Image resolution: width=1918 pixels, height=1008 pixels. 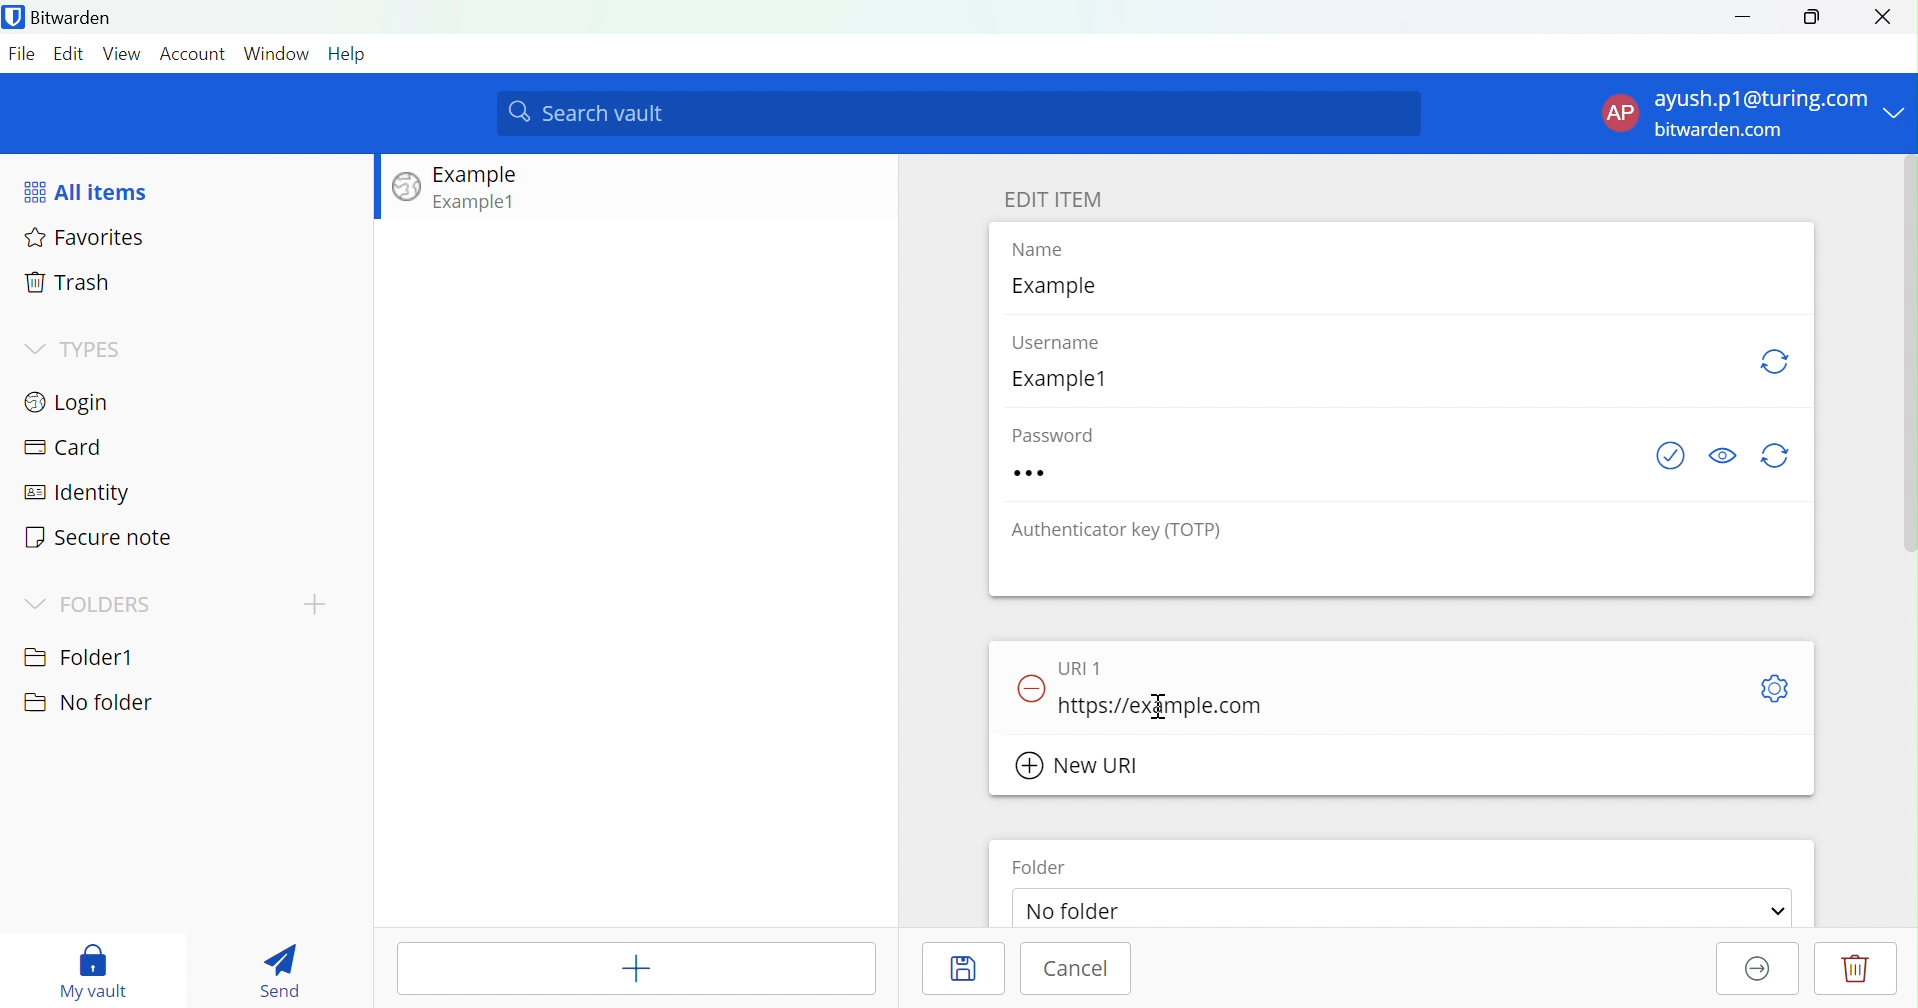 I want to click on AP, so click(x=1620, y=114).